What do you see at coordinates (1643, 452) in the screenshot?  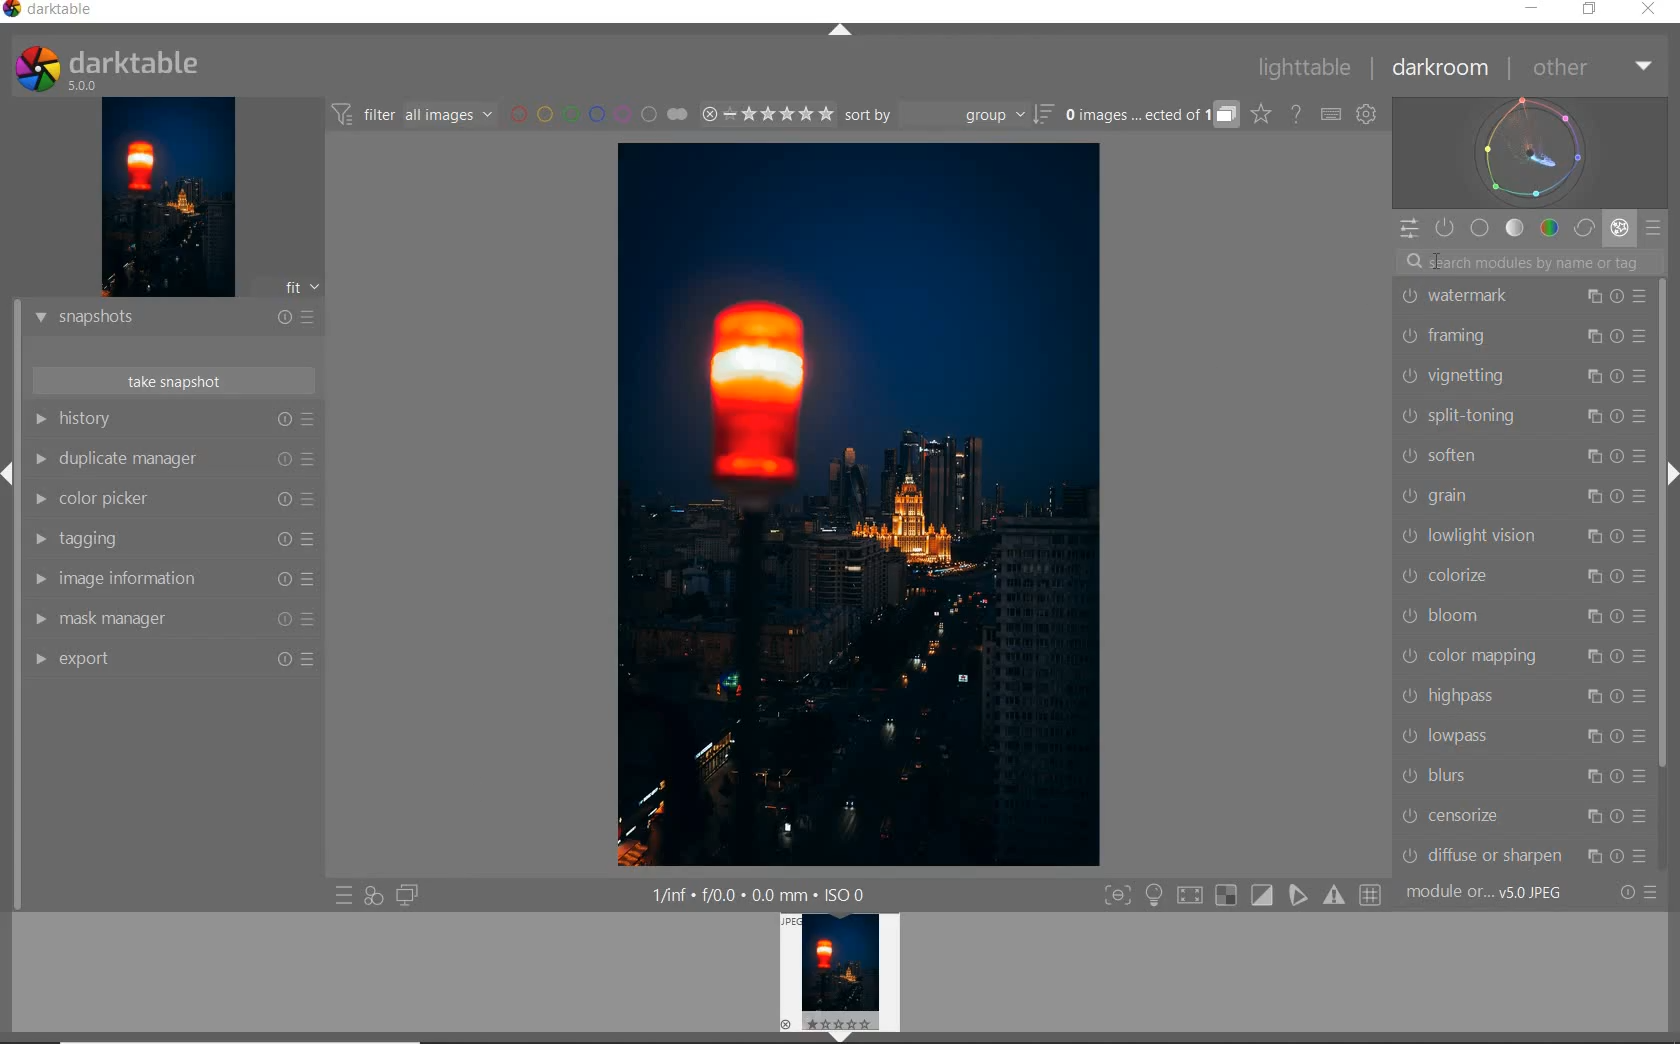 I see `Preset and reset` at bounding box center [1643, 452].